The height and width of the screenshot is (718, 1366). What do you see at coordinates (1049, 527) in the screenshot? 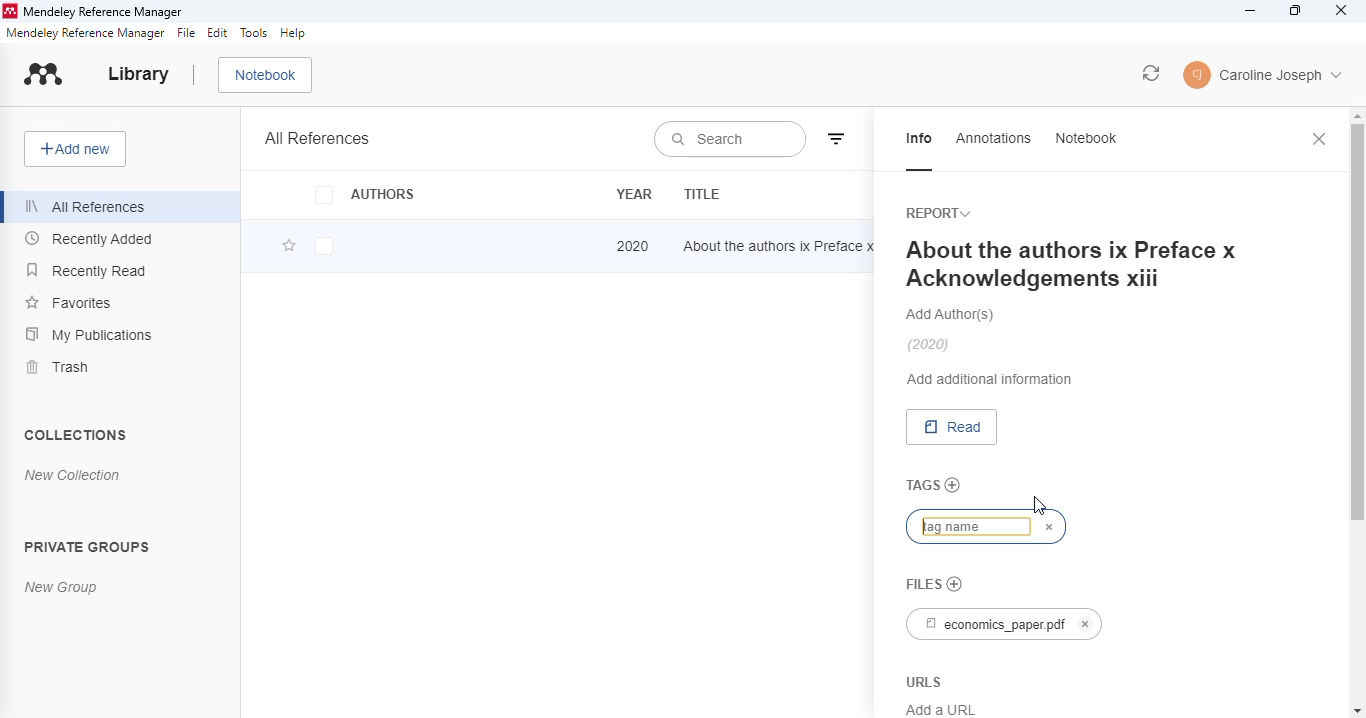
I see `cancel` at bounding box center [1049, 527].